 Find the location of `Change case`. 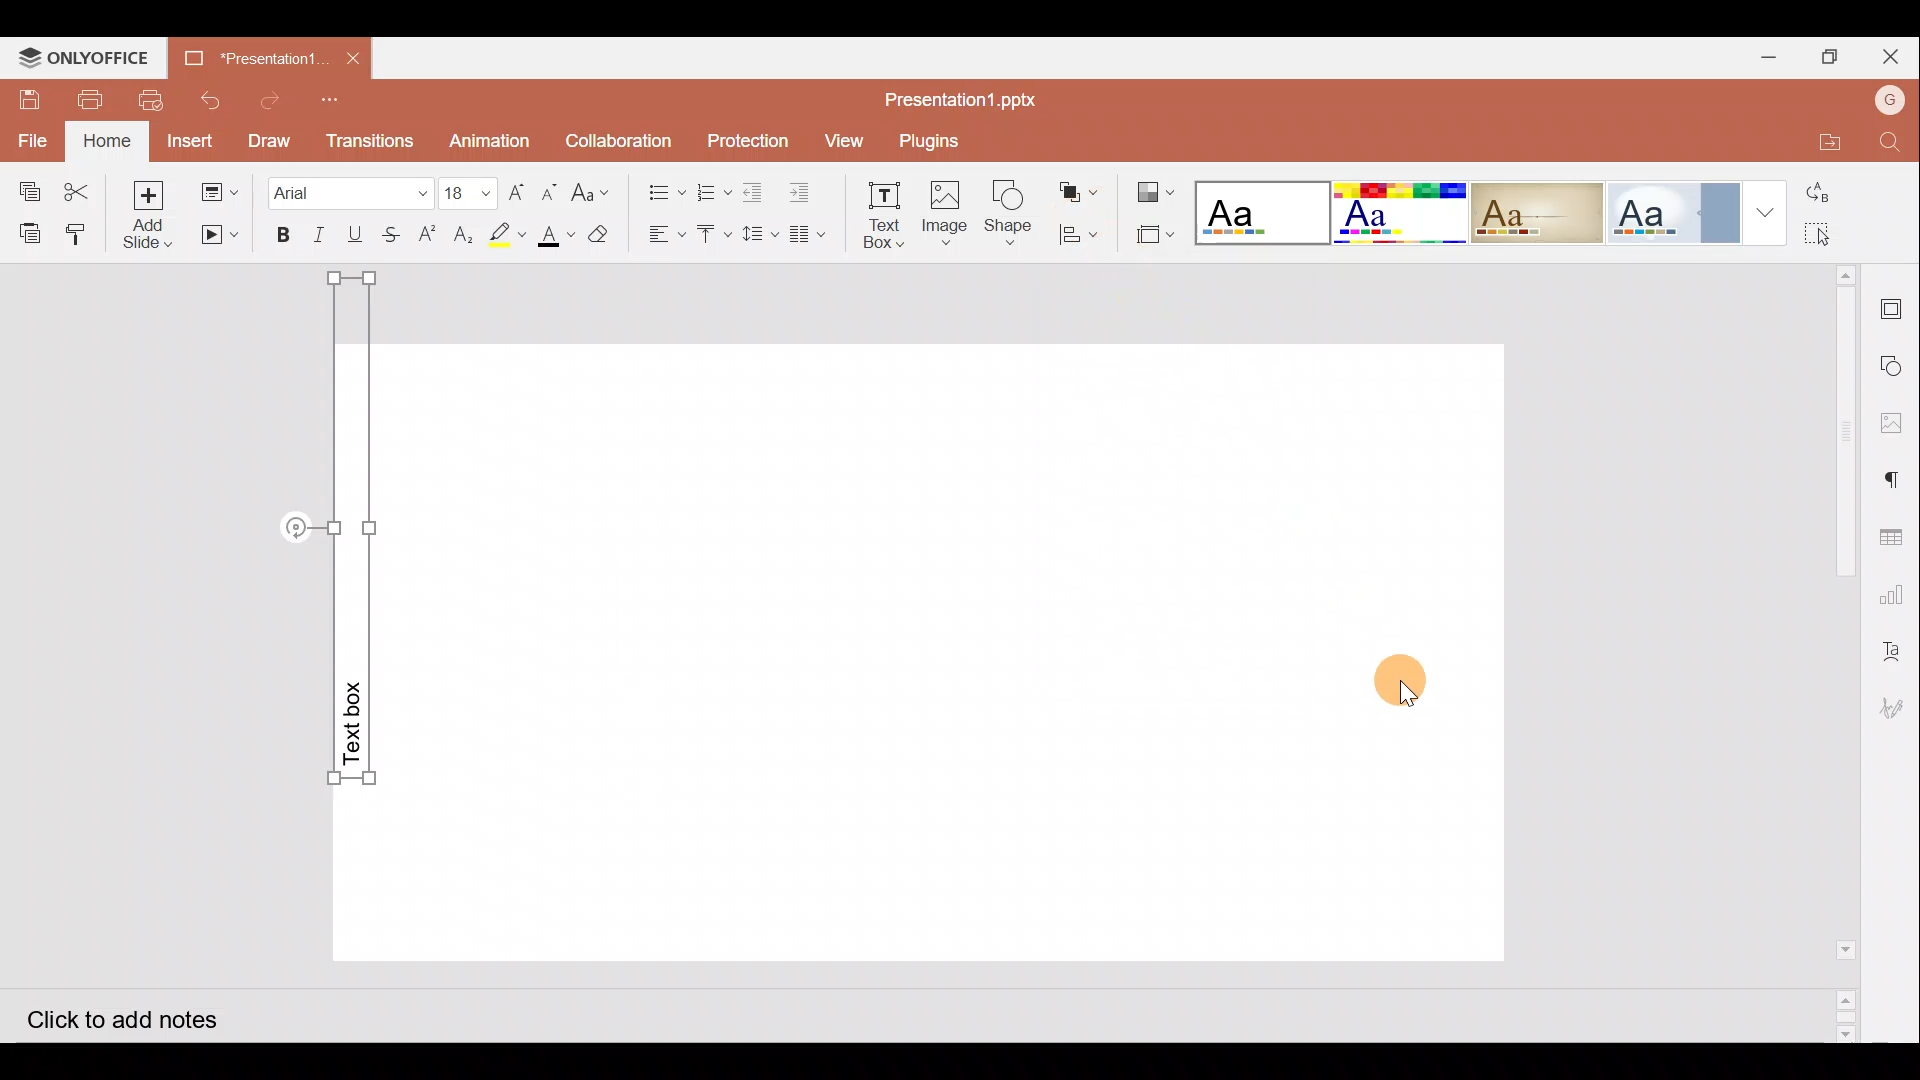

Change case is located at coordinates (595, 189).